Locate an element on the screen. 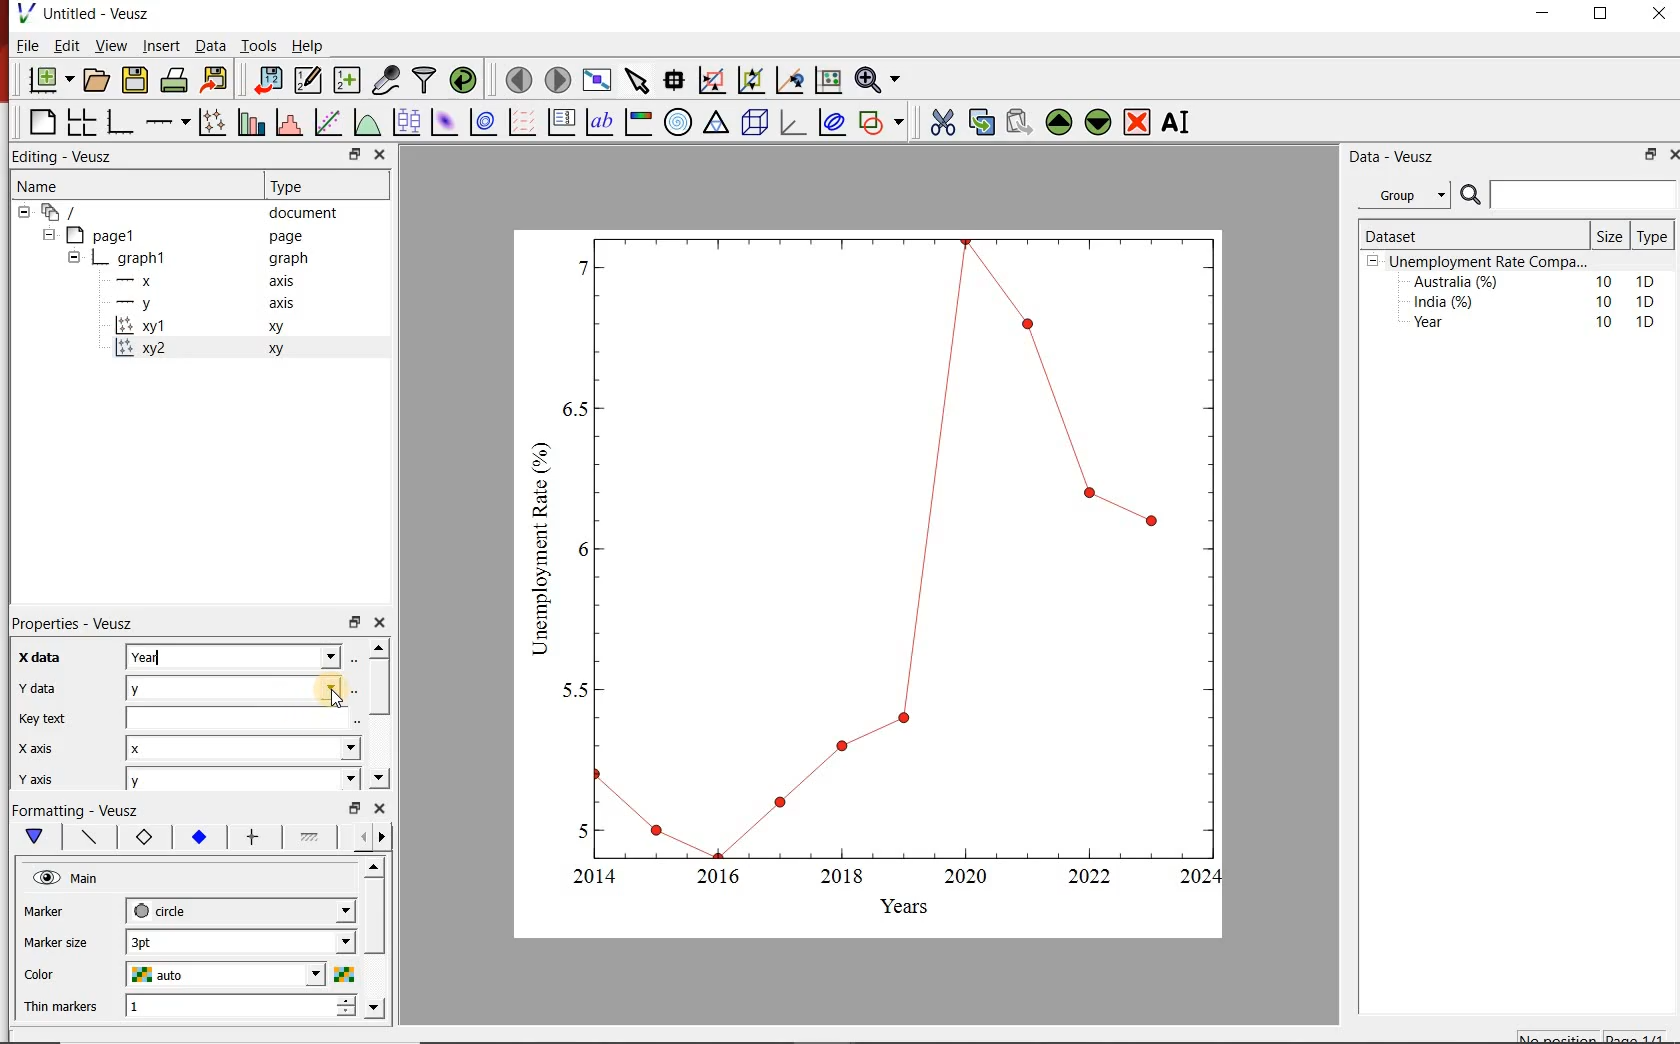 The image size is (1680, 1044). move the widgets up is located at coordinates (1059, 122).